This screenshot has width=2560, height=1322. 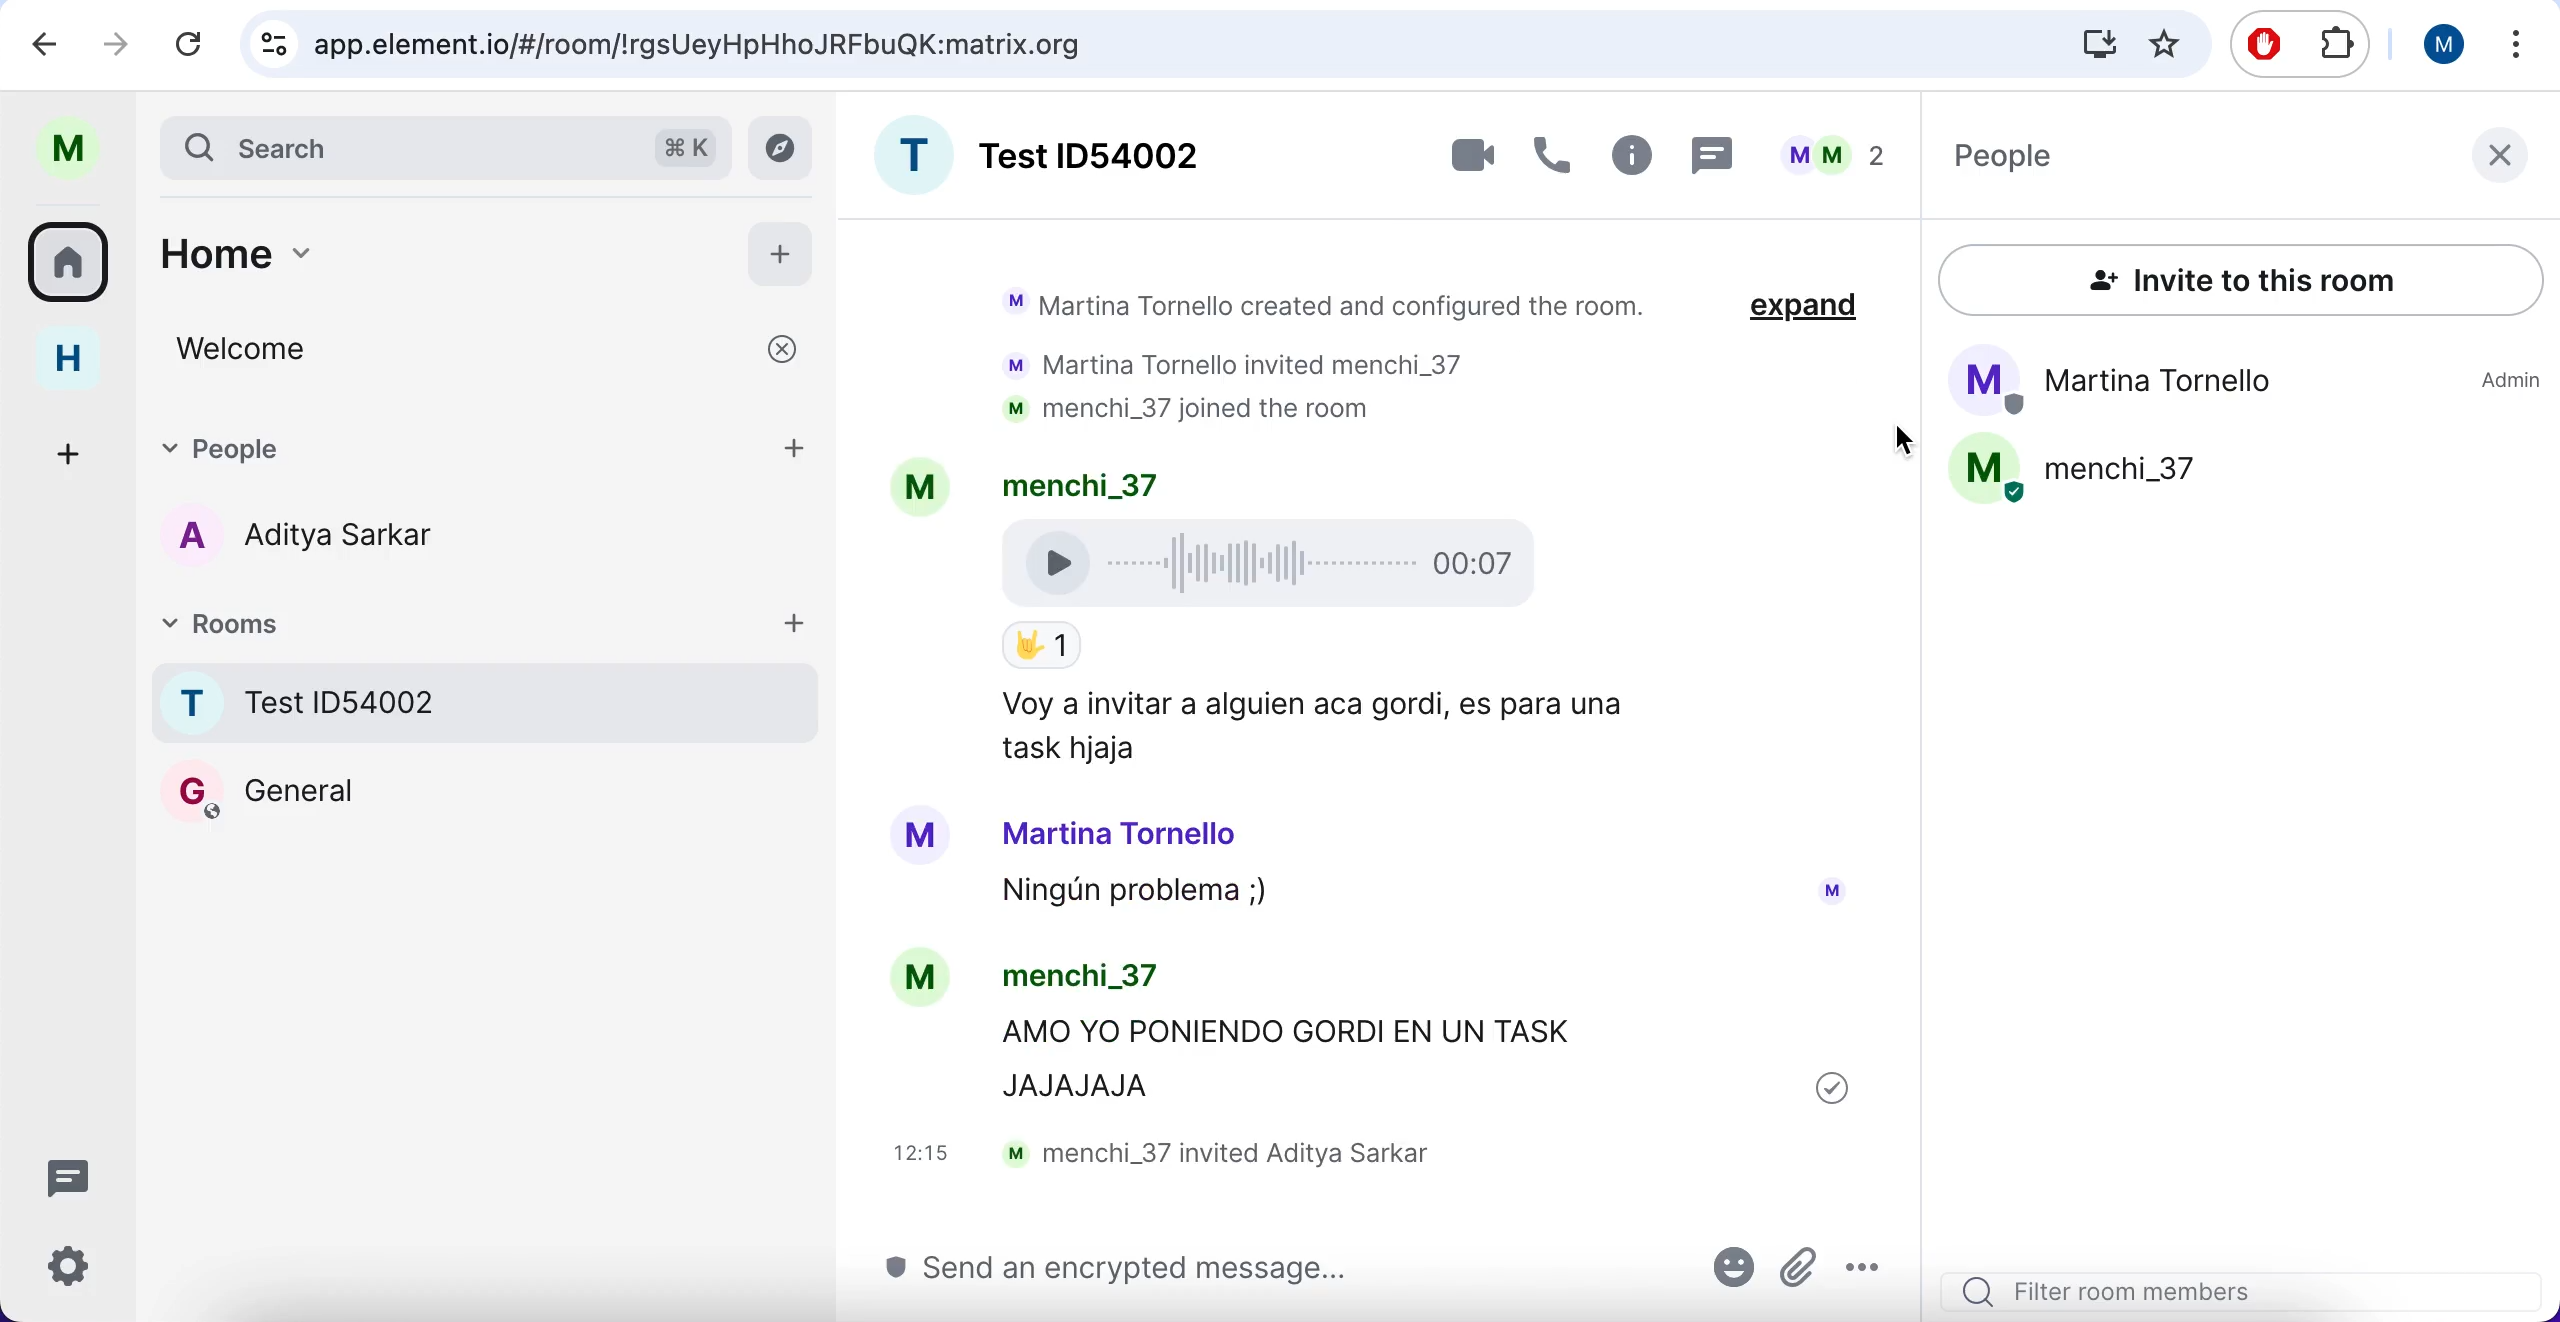 I want to click on home, so click(x=426, y=254).